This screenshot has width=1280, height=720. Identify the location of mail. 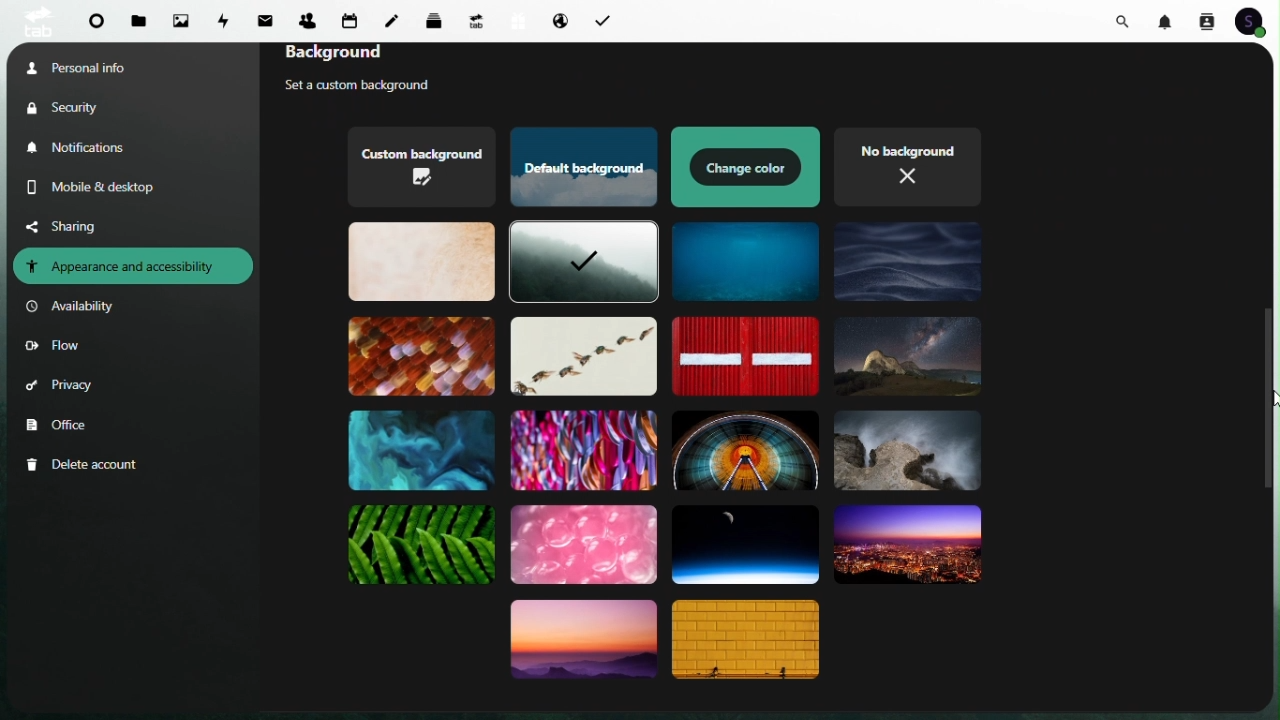
(269, 18).